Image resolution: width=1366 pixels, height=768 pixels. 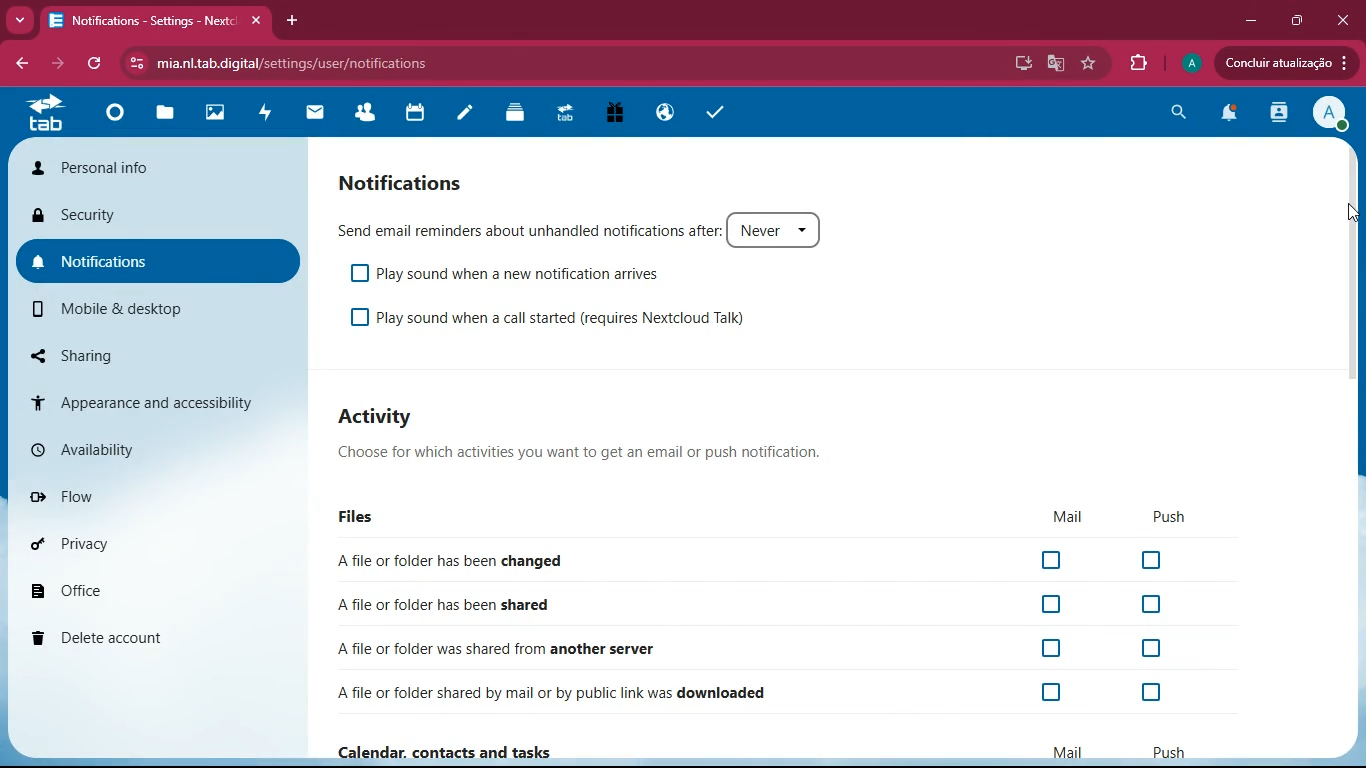 What do you see at coordinates (1055, 65) in the screenshot?
I see `google translate` at bounding box center [1055, 65].